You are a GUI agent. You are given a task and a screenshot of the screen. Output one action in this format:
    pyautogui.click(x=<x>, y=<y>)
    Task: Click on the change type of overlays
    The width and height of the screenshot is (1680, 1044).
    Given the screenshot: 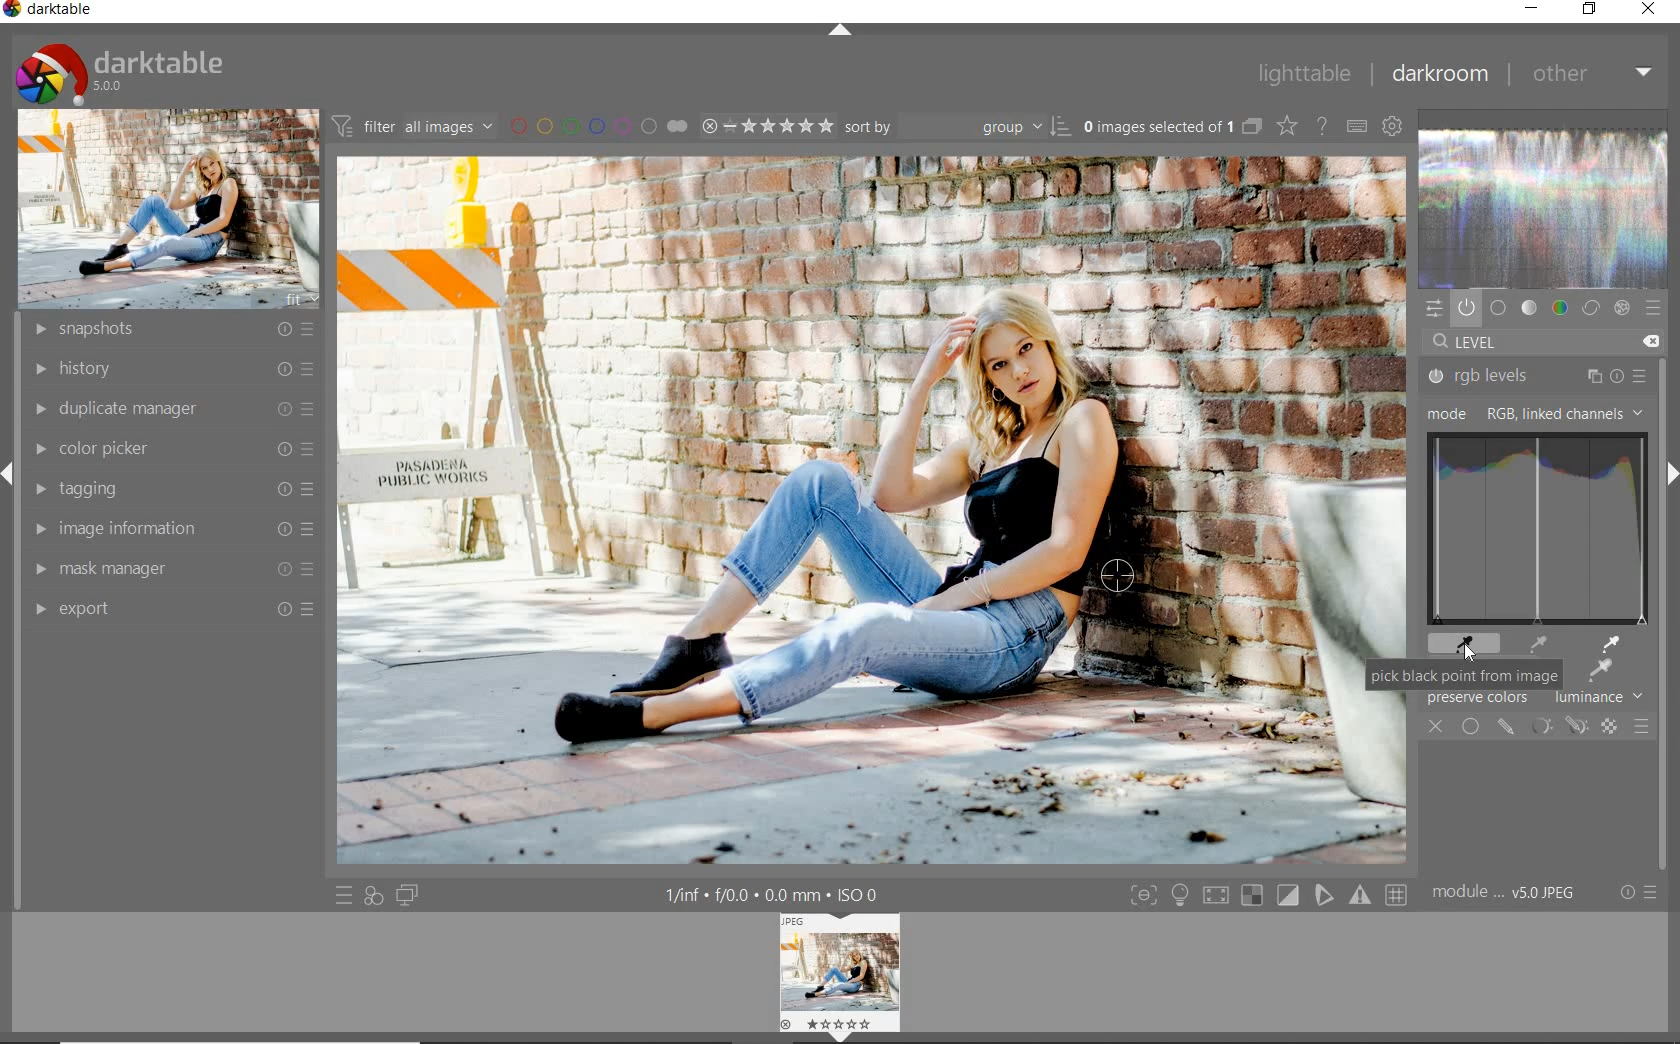 What is the action you would take?
    pyautogui.click(x=1286, y=128)
    